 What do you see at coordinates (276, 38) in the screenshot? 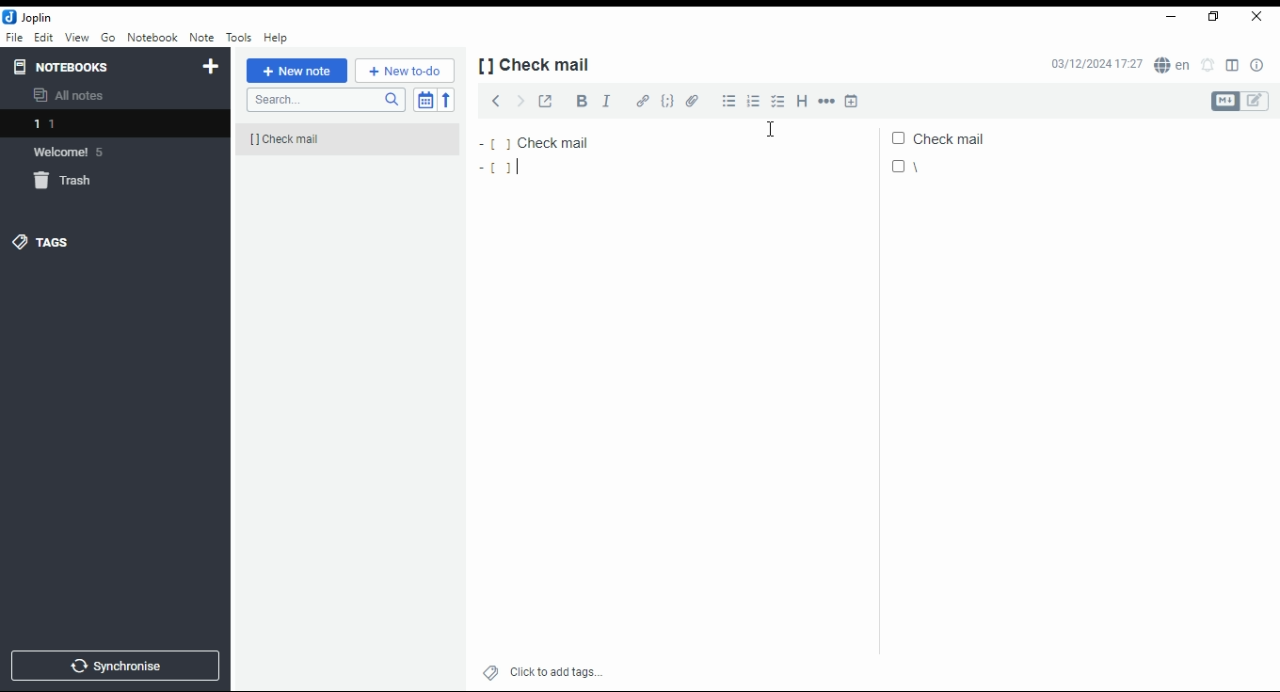
I see `help` at bounding box center [276, 38].